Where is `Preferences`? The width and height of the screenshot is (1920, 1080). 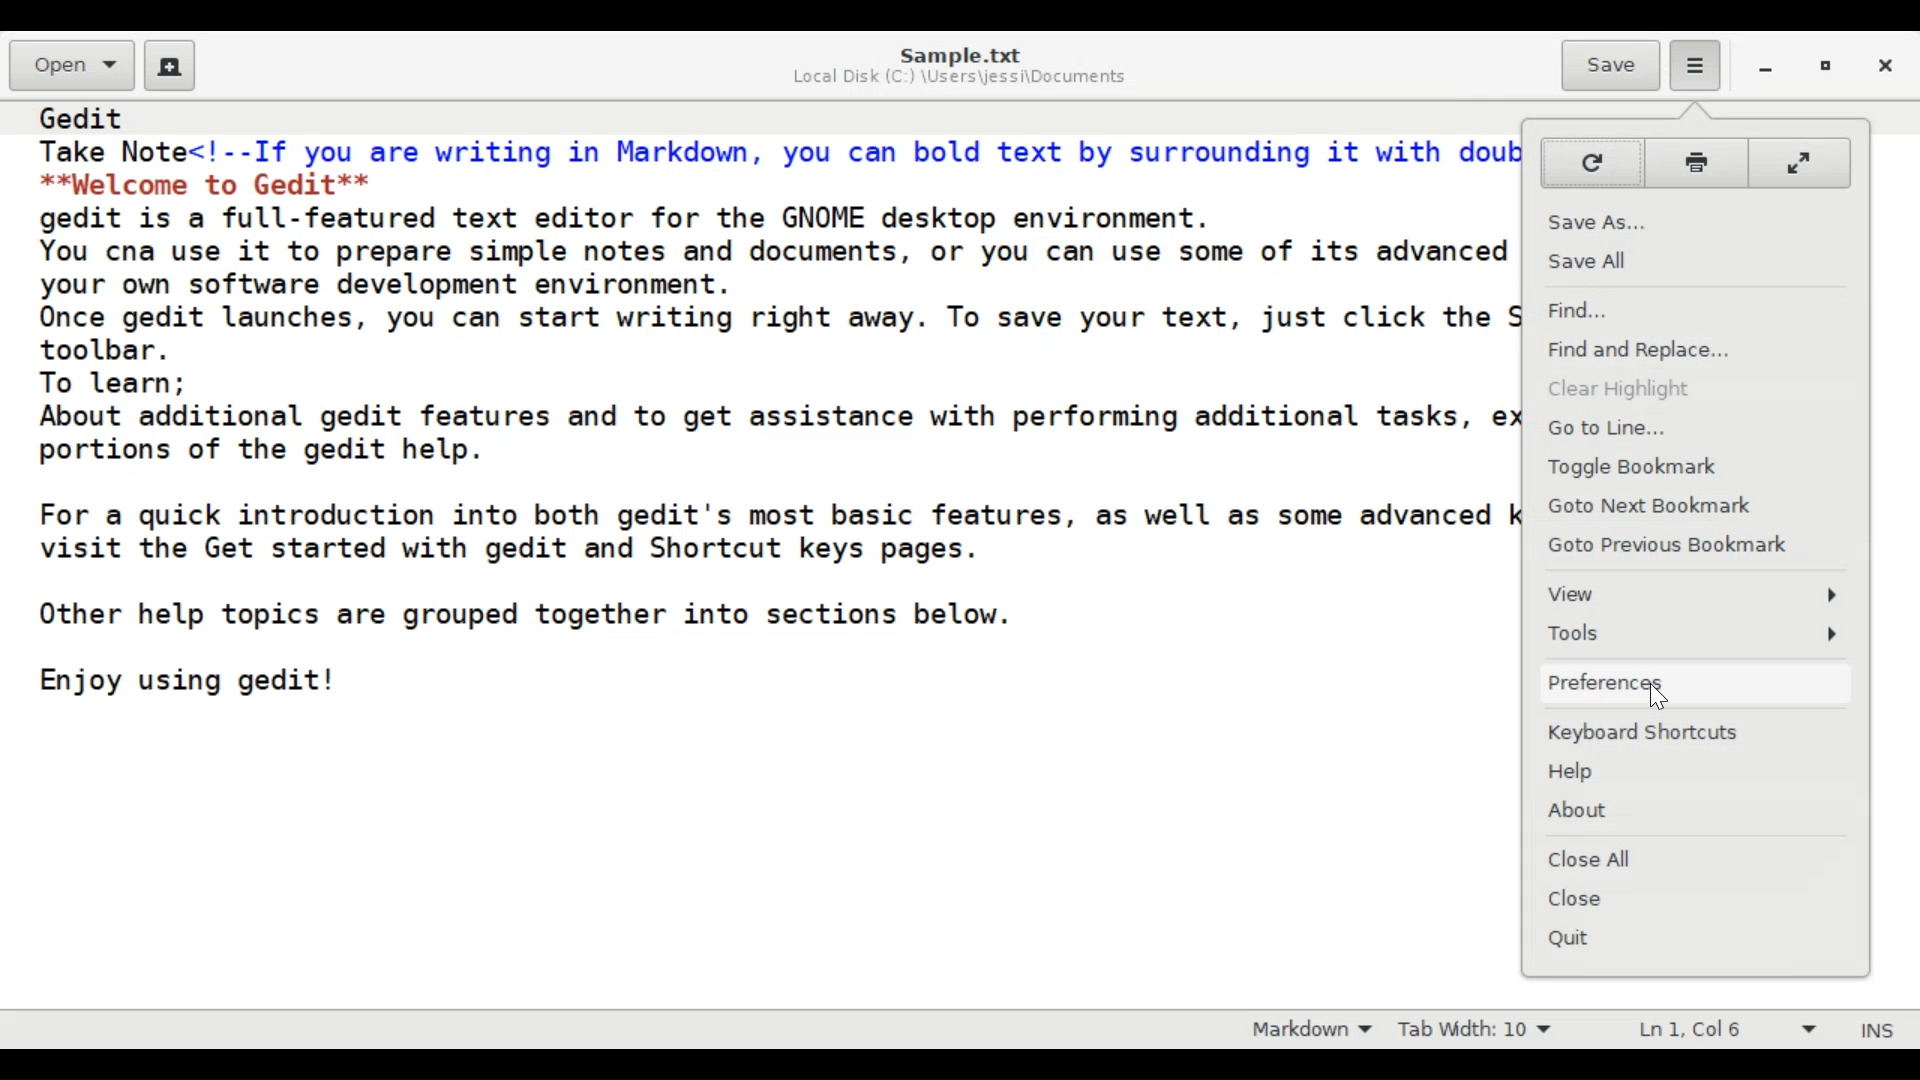
Preferences is located at coordinates (1696, 684).